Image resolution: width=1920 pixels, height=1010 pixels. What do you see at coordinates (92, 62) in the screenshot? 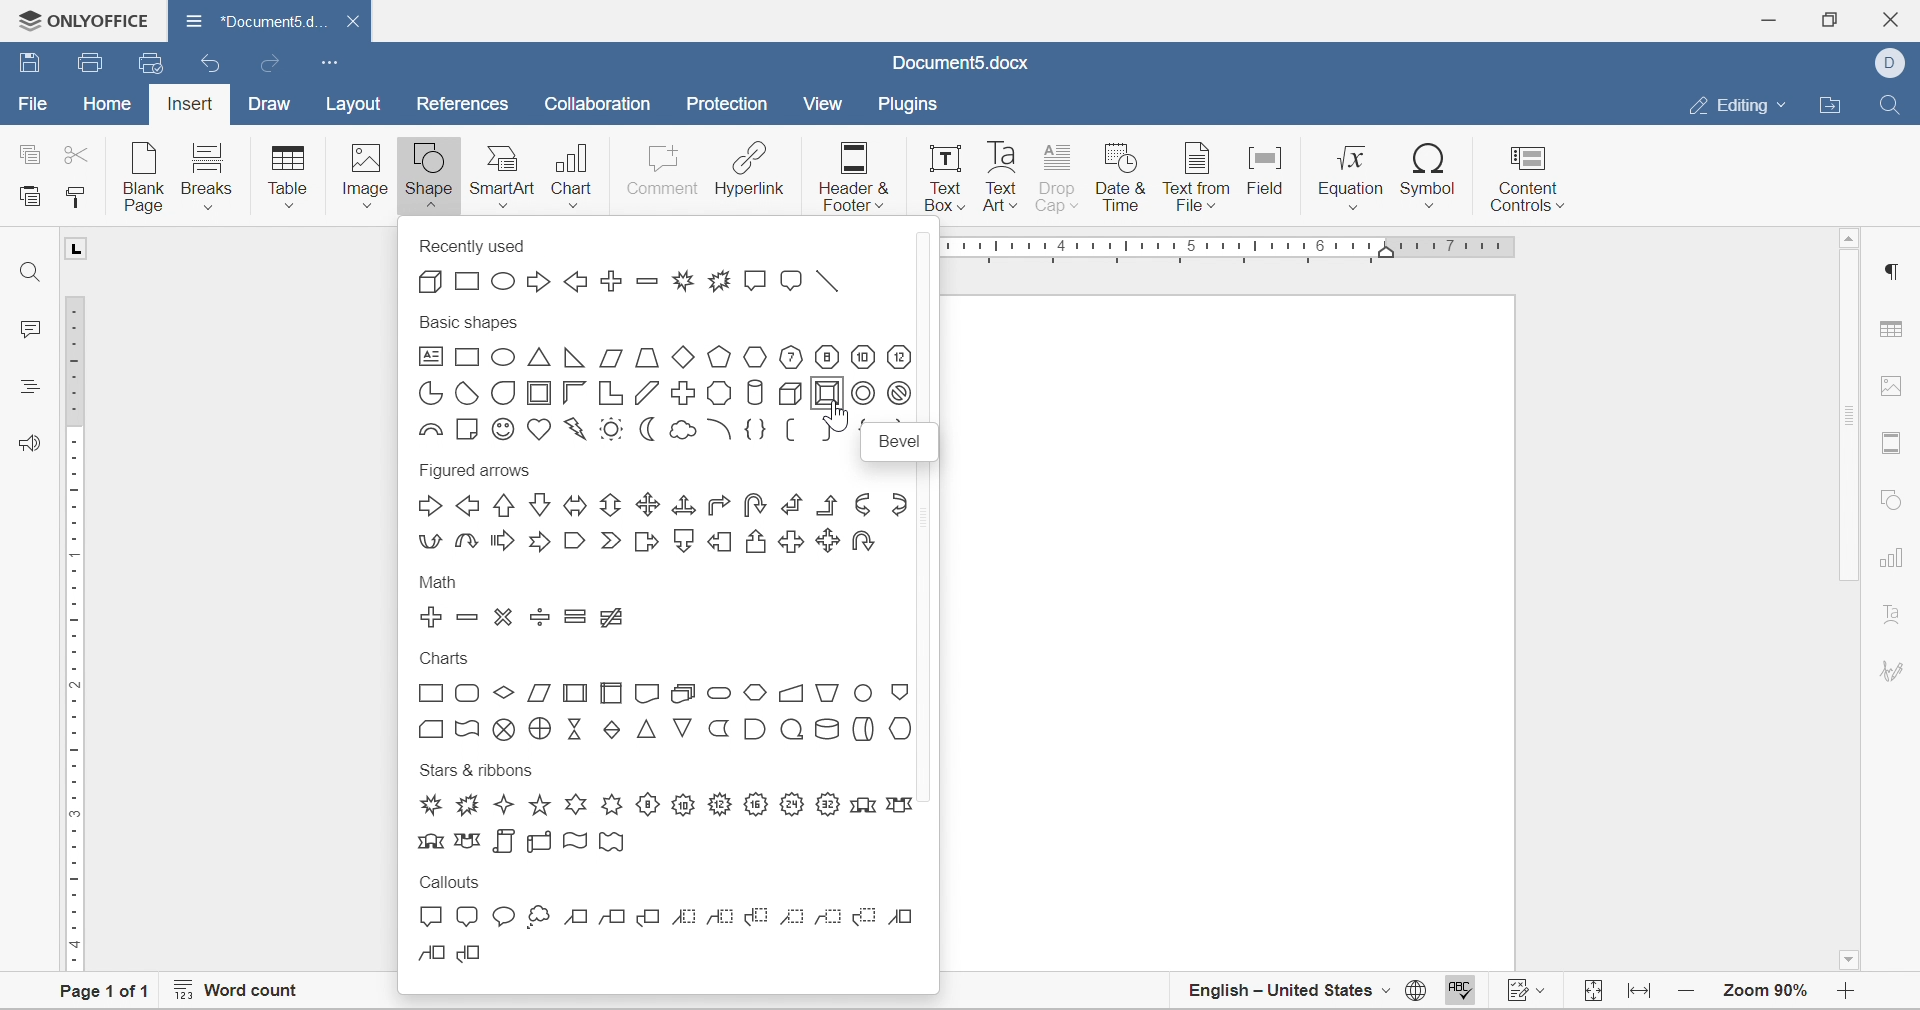
I see `save` at bounding box center [92, 62].